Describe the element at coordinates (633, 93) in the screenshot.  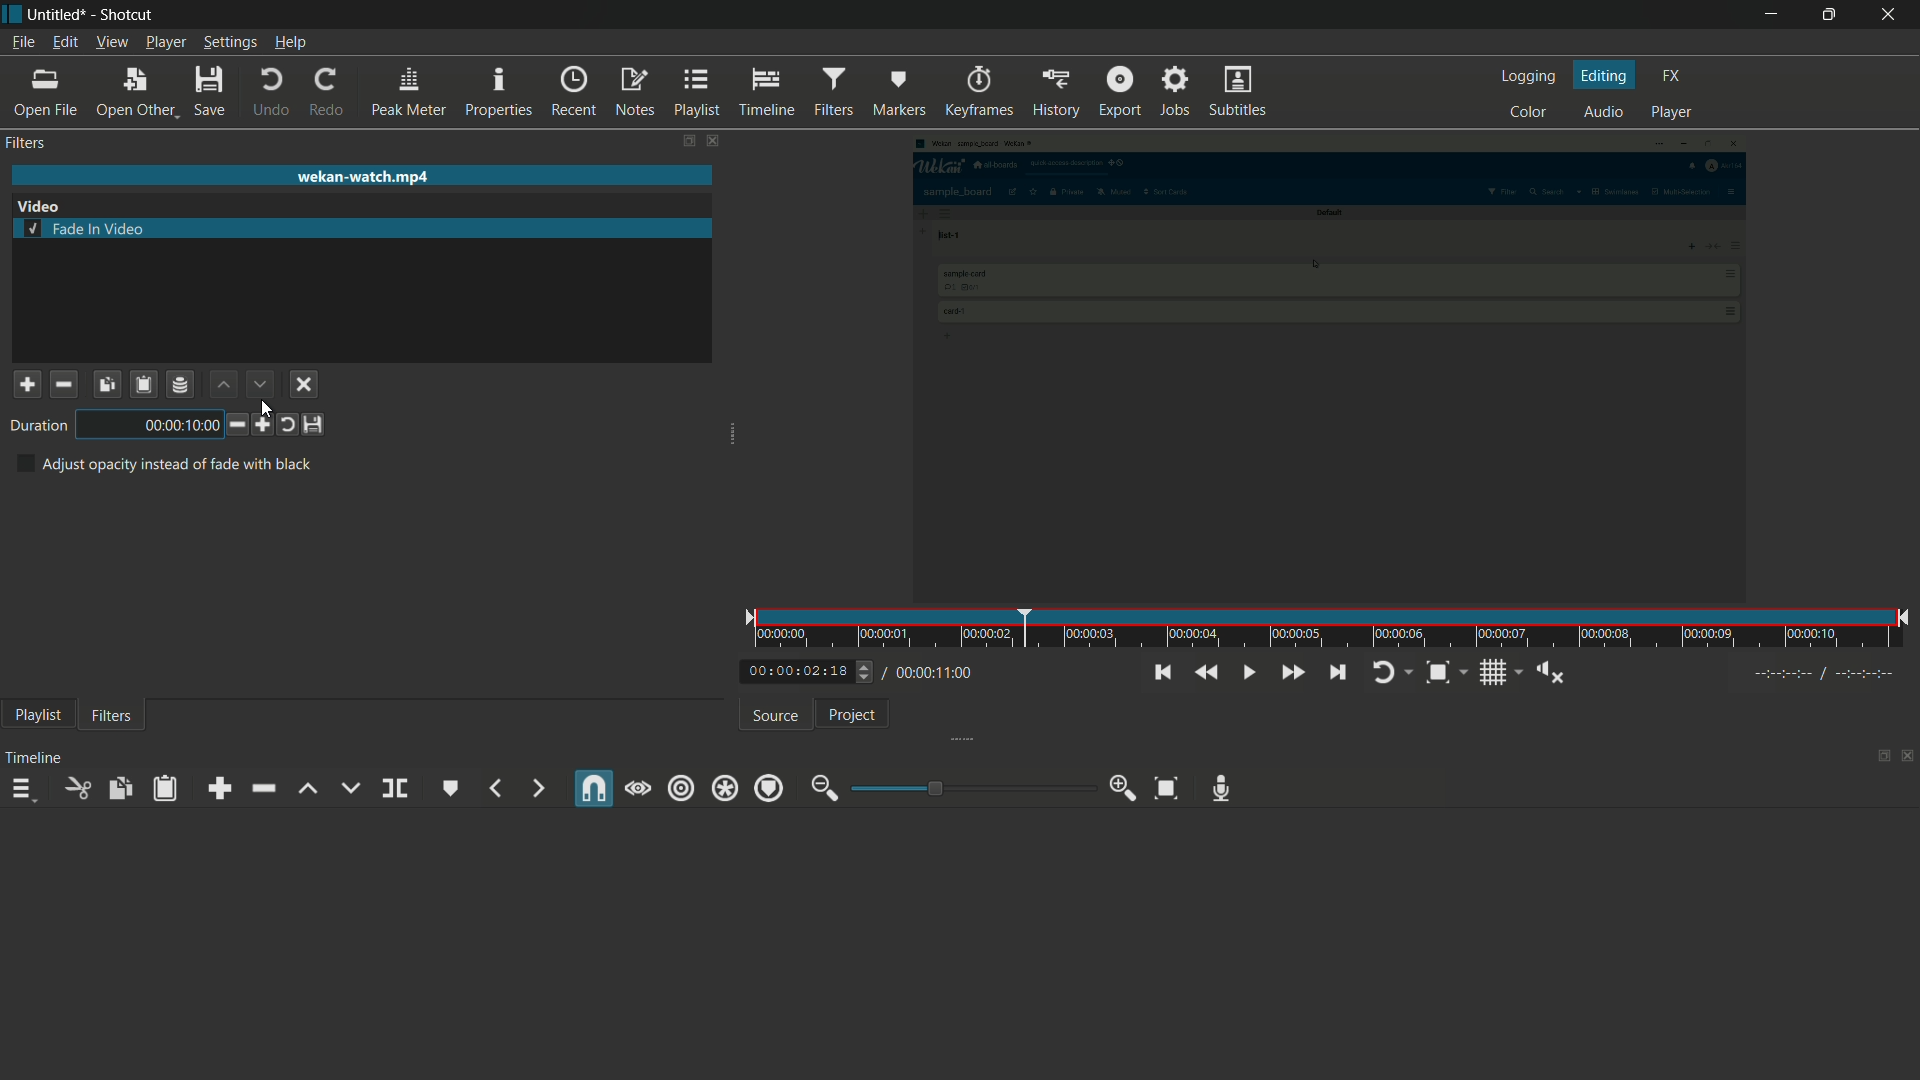
I see `notes` at that location.